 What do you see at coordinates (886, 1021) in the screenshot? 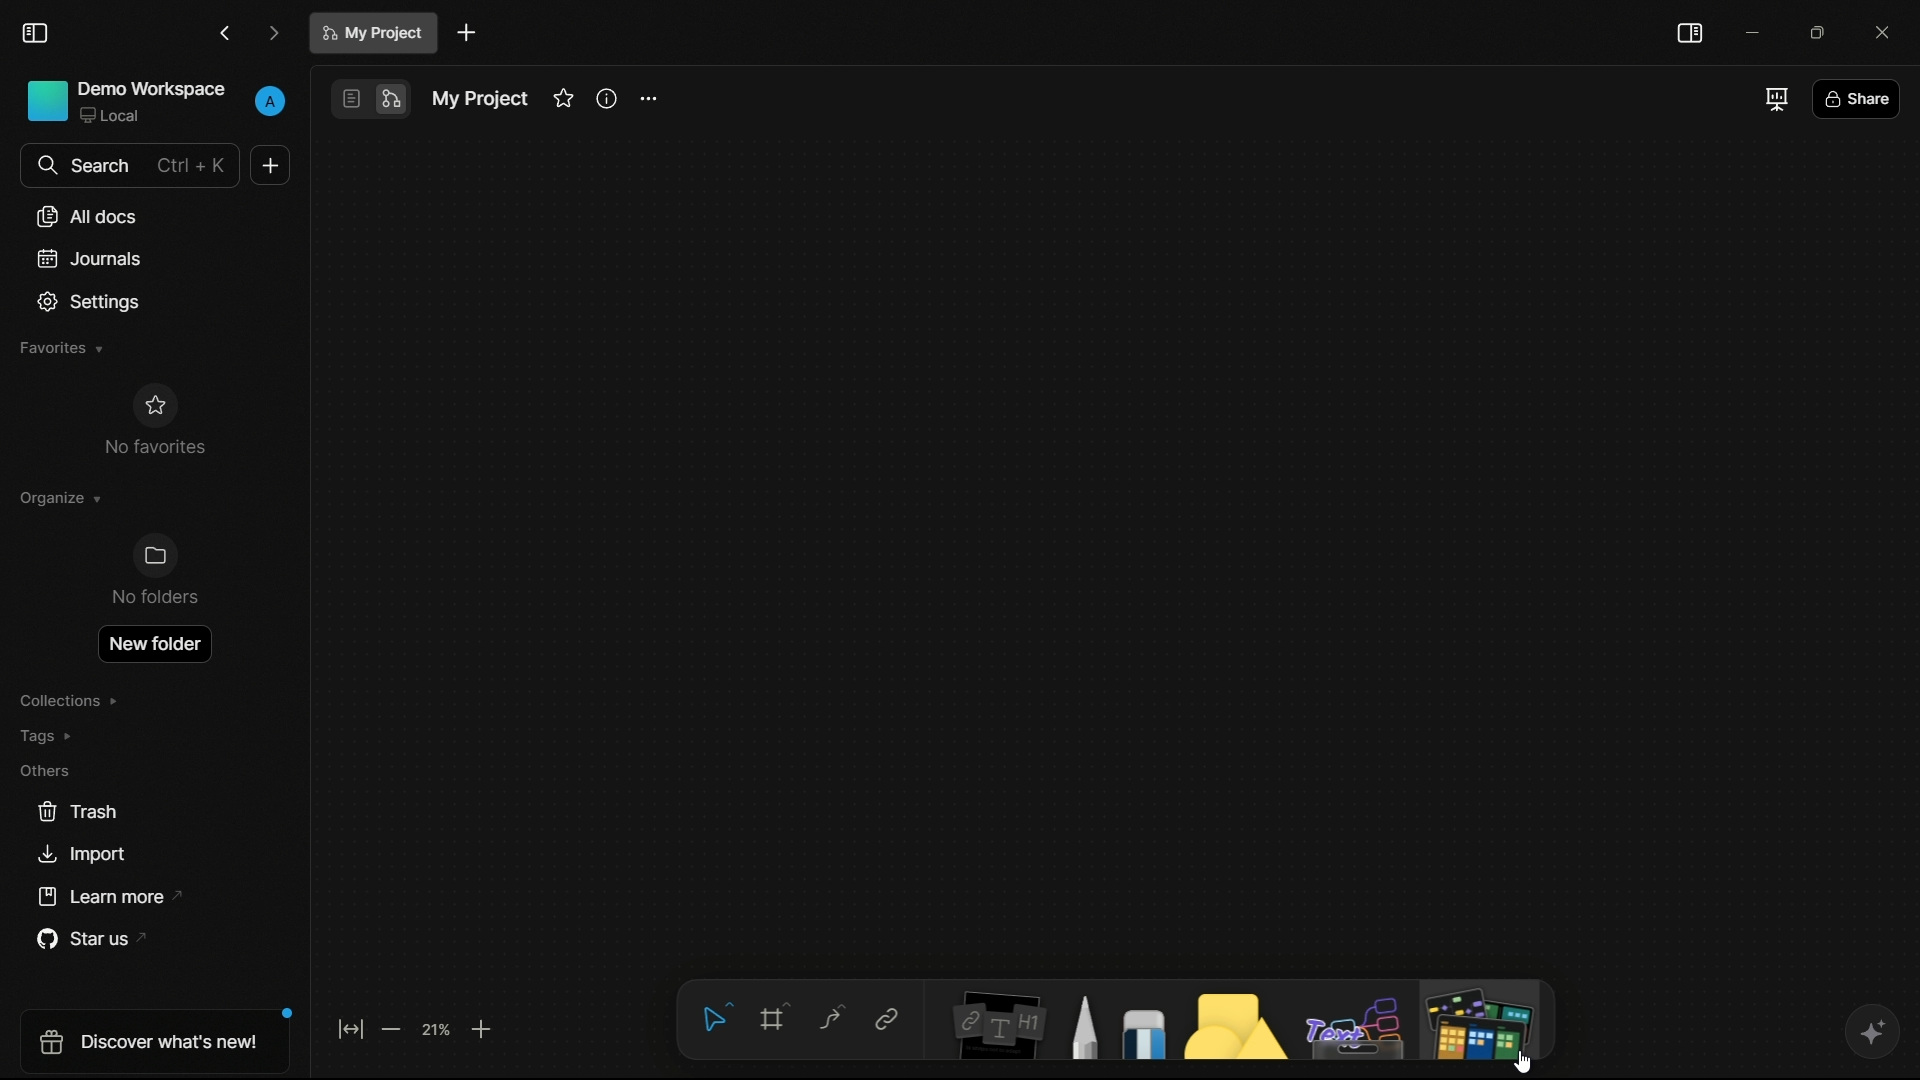
I see `link` at bounding box center [886, 1021].